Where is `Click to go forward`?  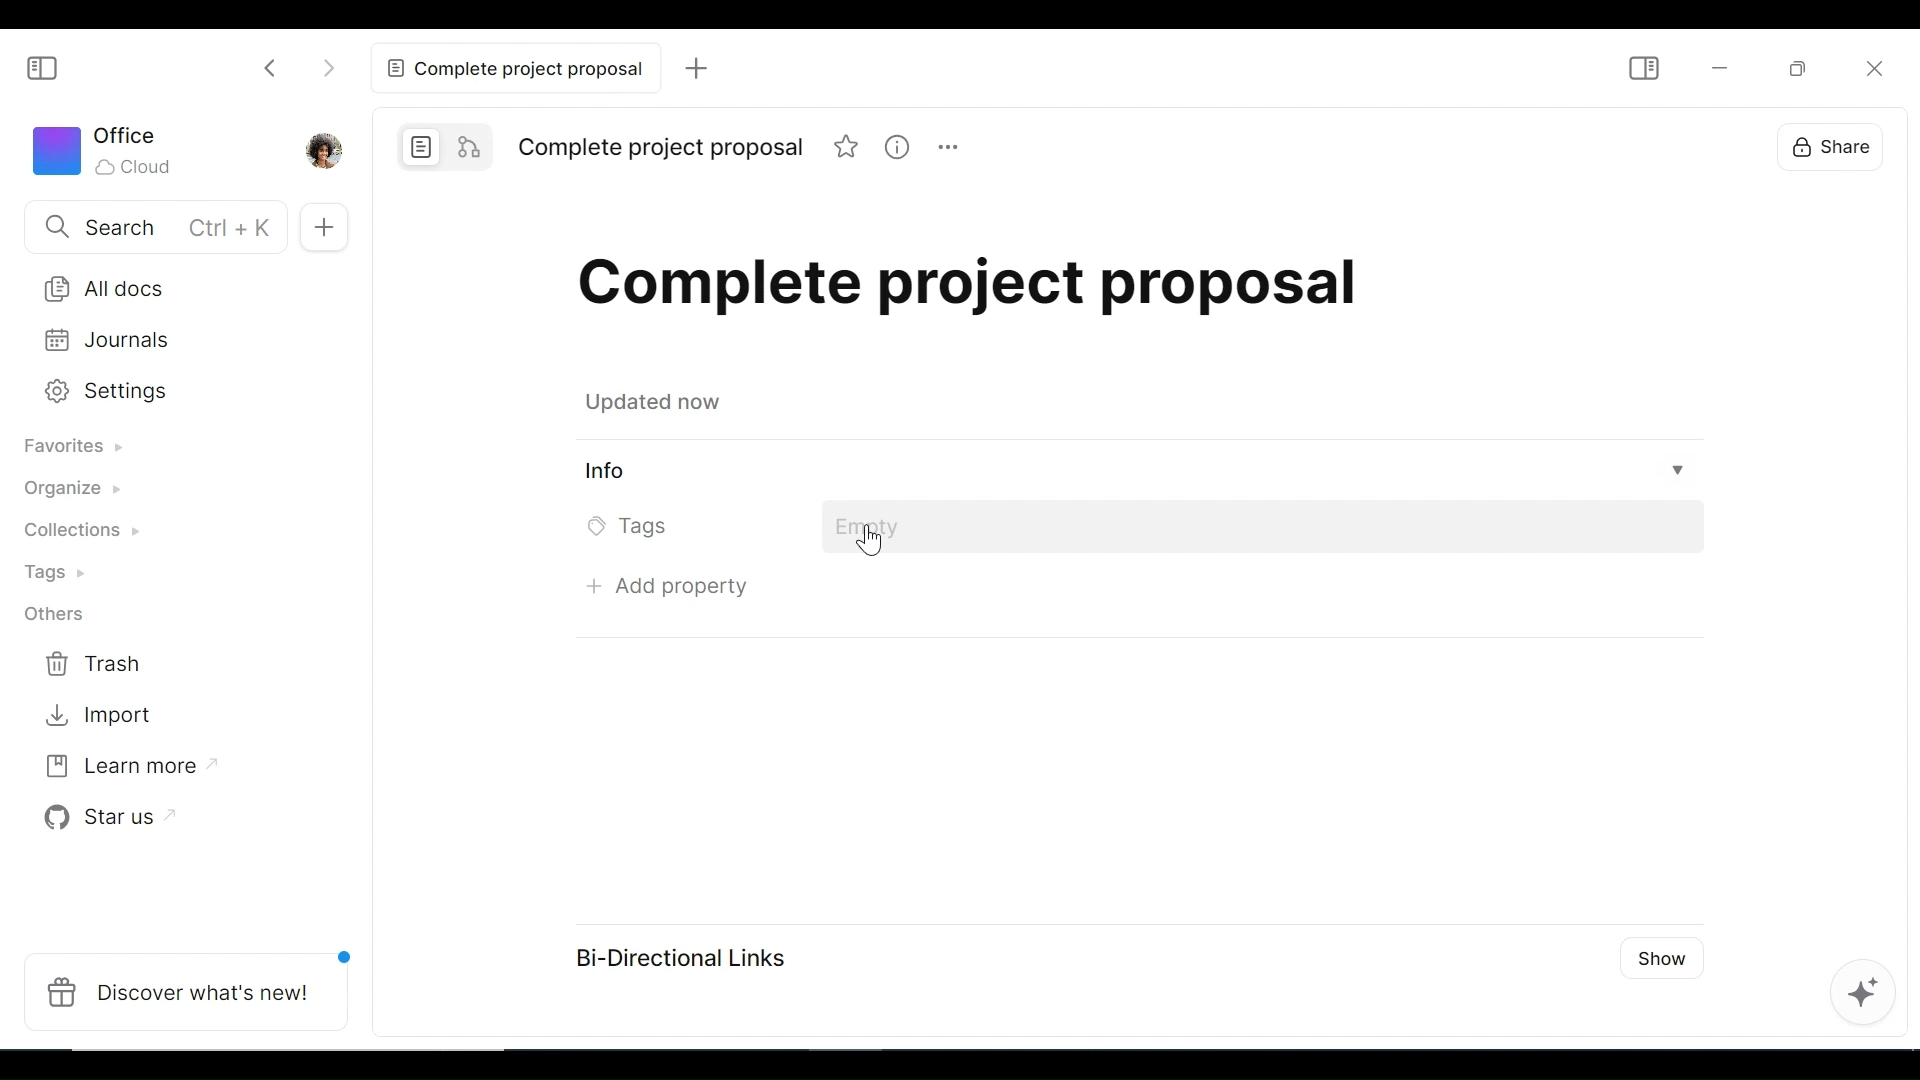
Click to go forward is located at coordinates (332, 69).